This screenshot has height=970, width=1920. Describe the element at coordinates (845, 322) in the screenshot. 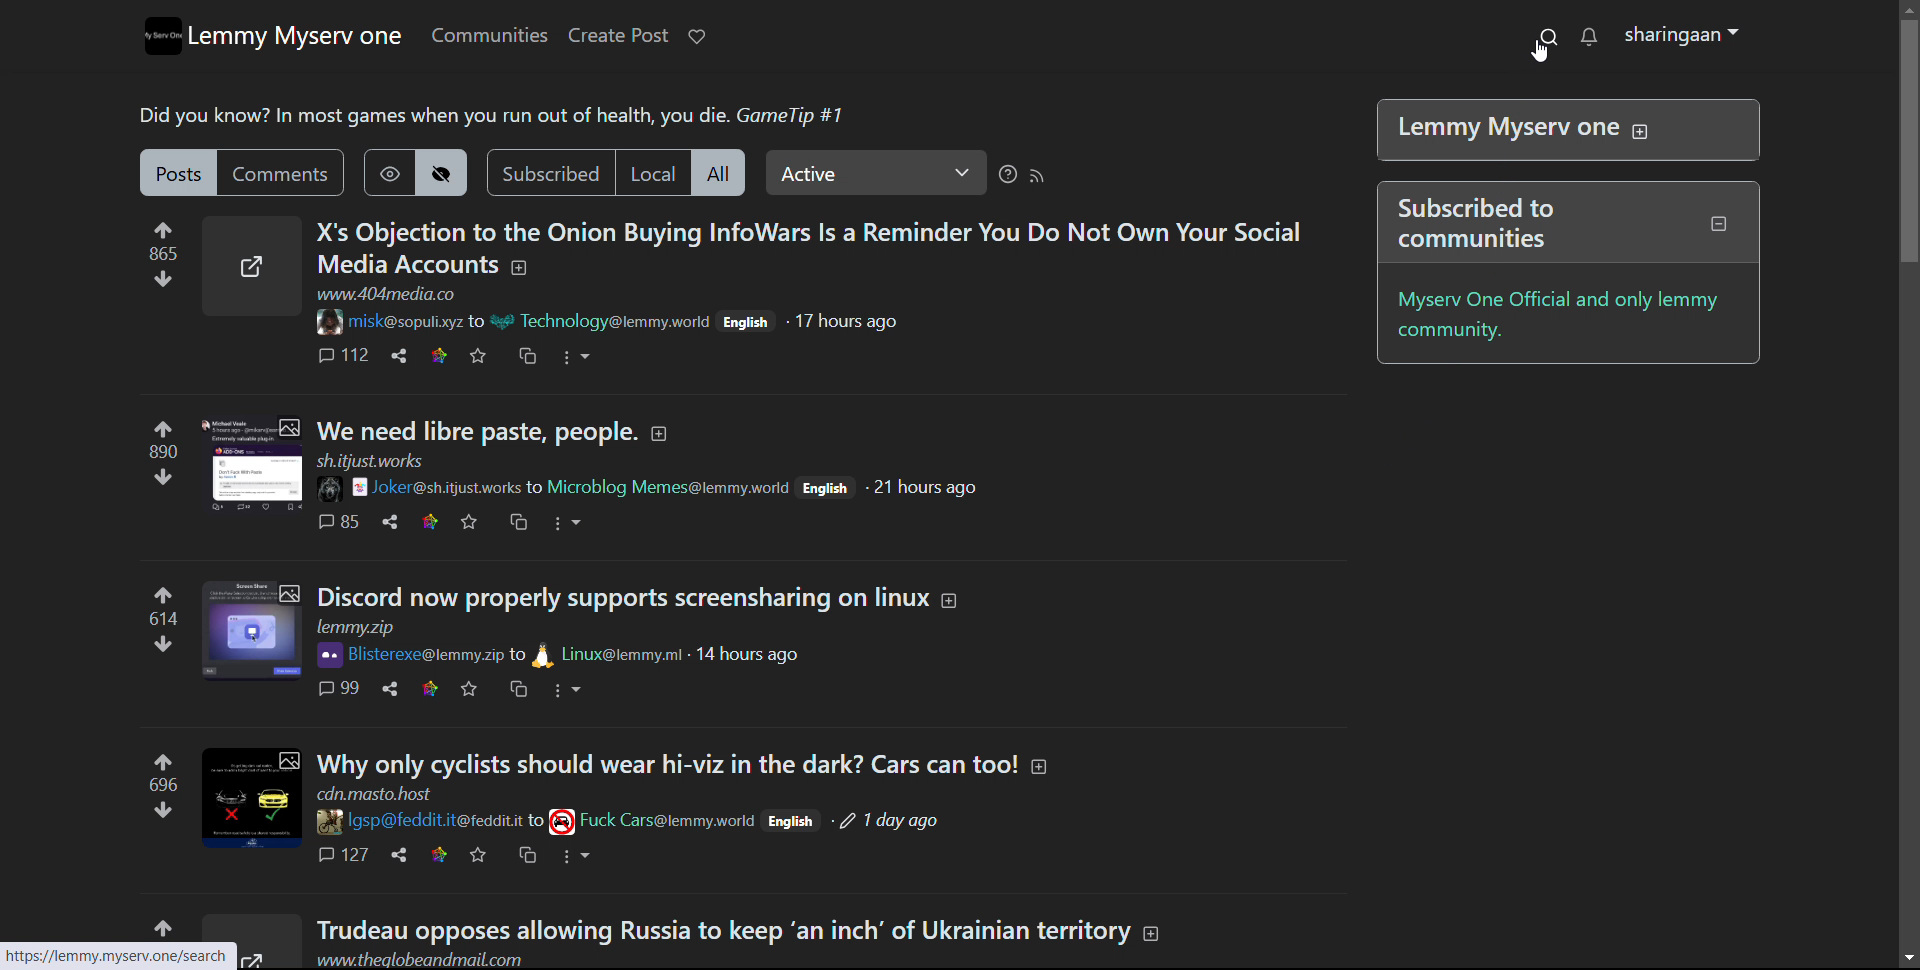

I see `17 hours ago` at that location.